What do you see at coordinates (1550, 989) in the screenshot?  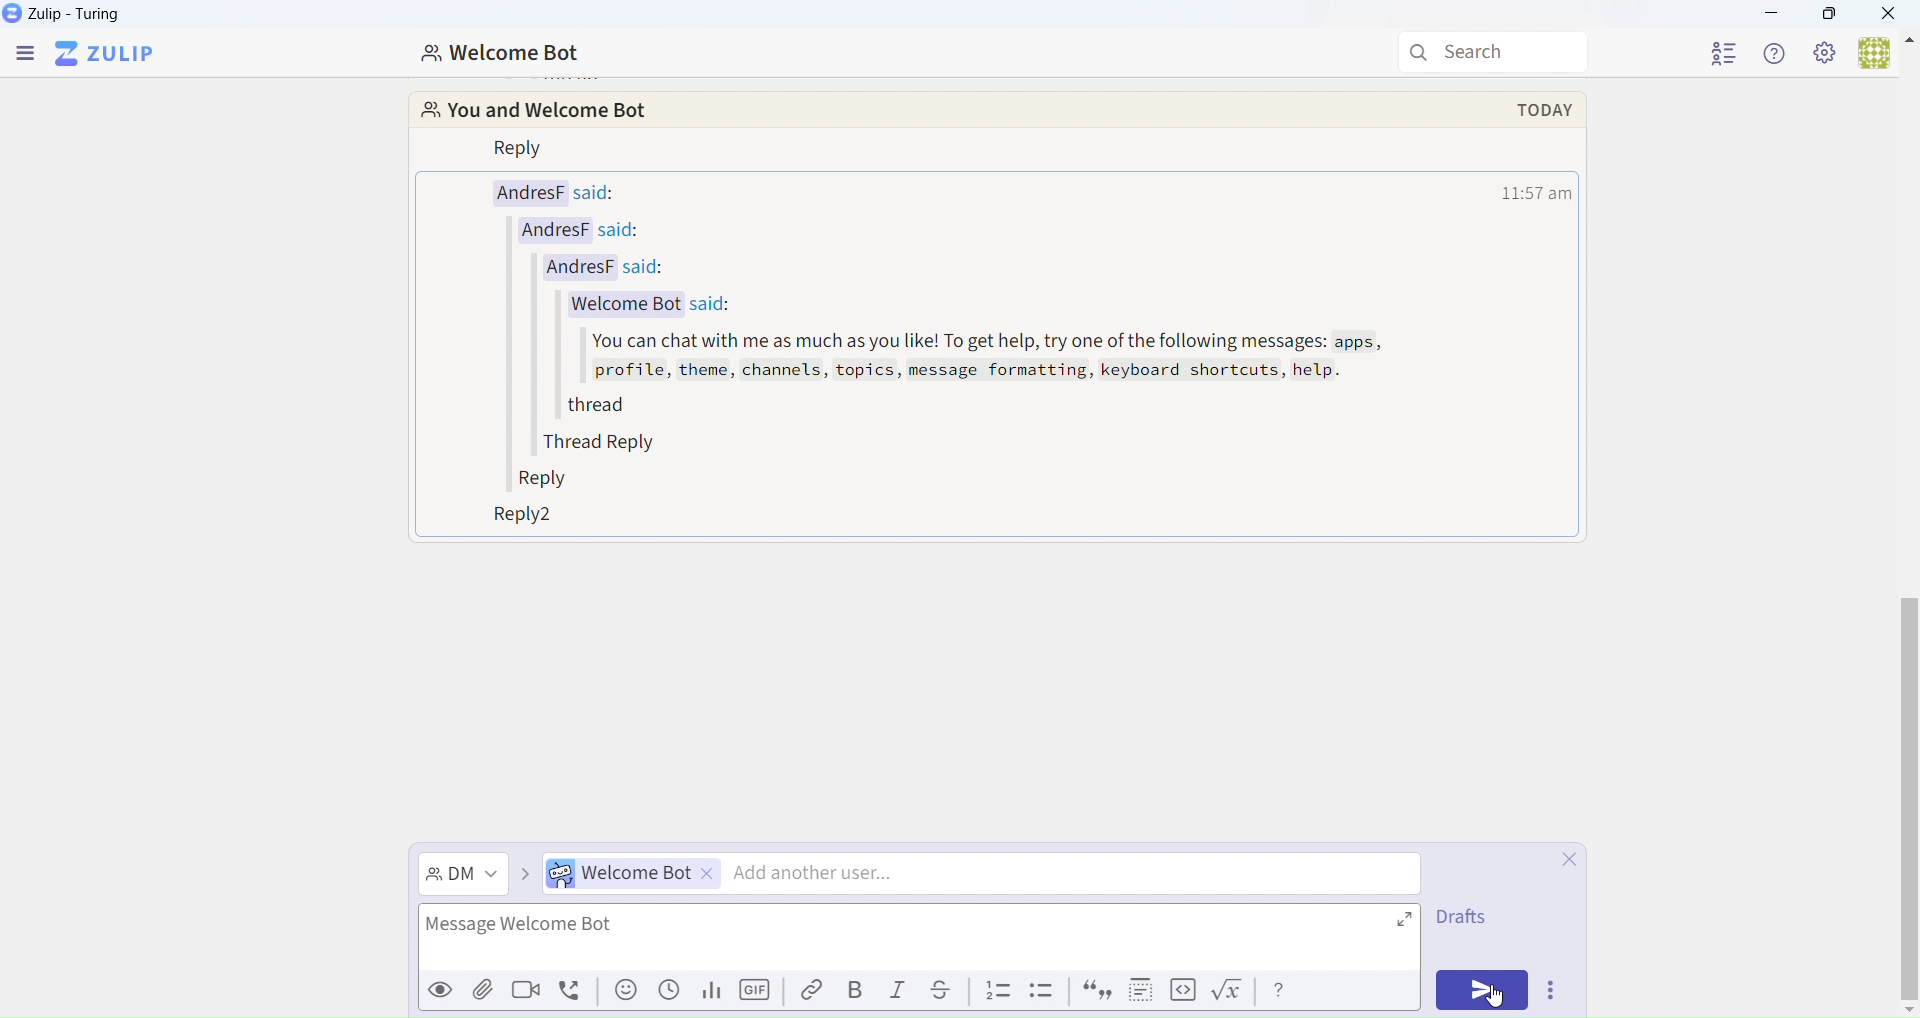 I see `Options` at bounding box center [1550, 989].